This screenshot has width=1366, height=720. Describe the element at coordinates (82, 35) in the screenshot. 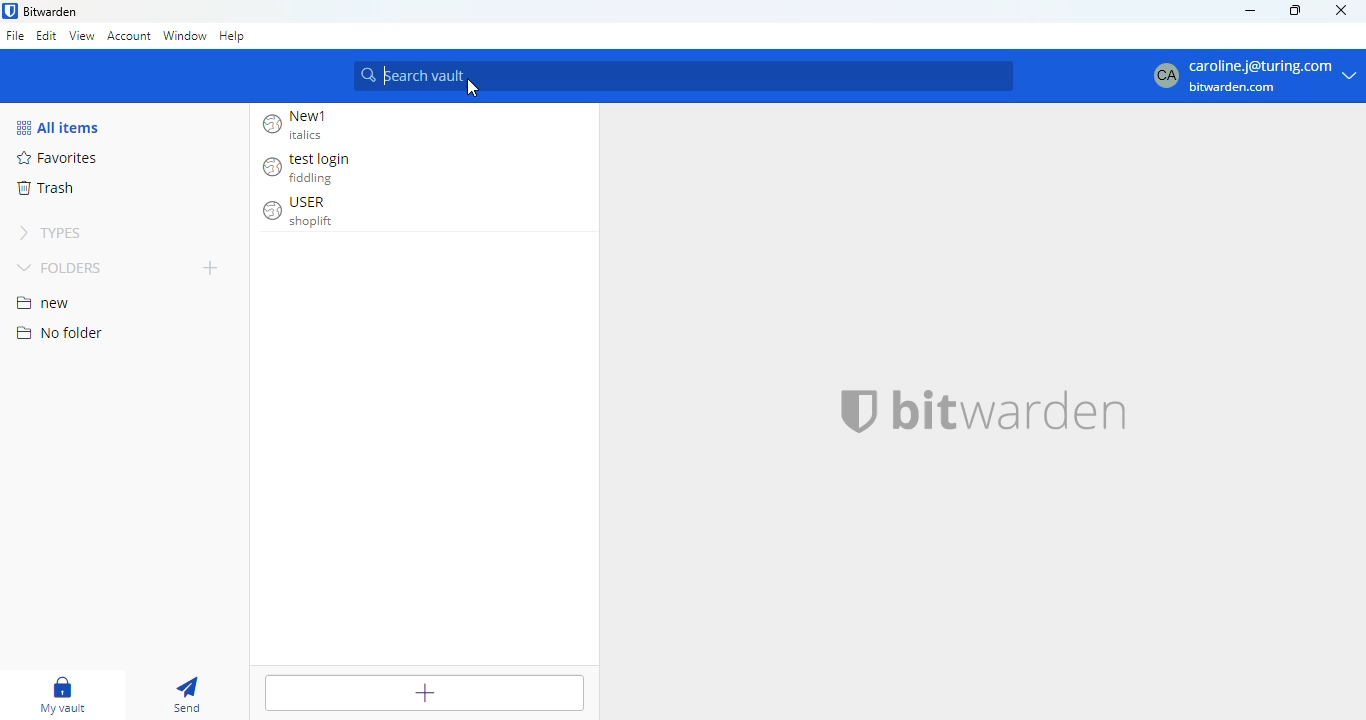

I see `view` at that location.